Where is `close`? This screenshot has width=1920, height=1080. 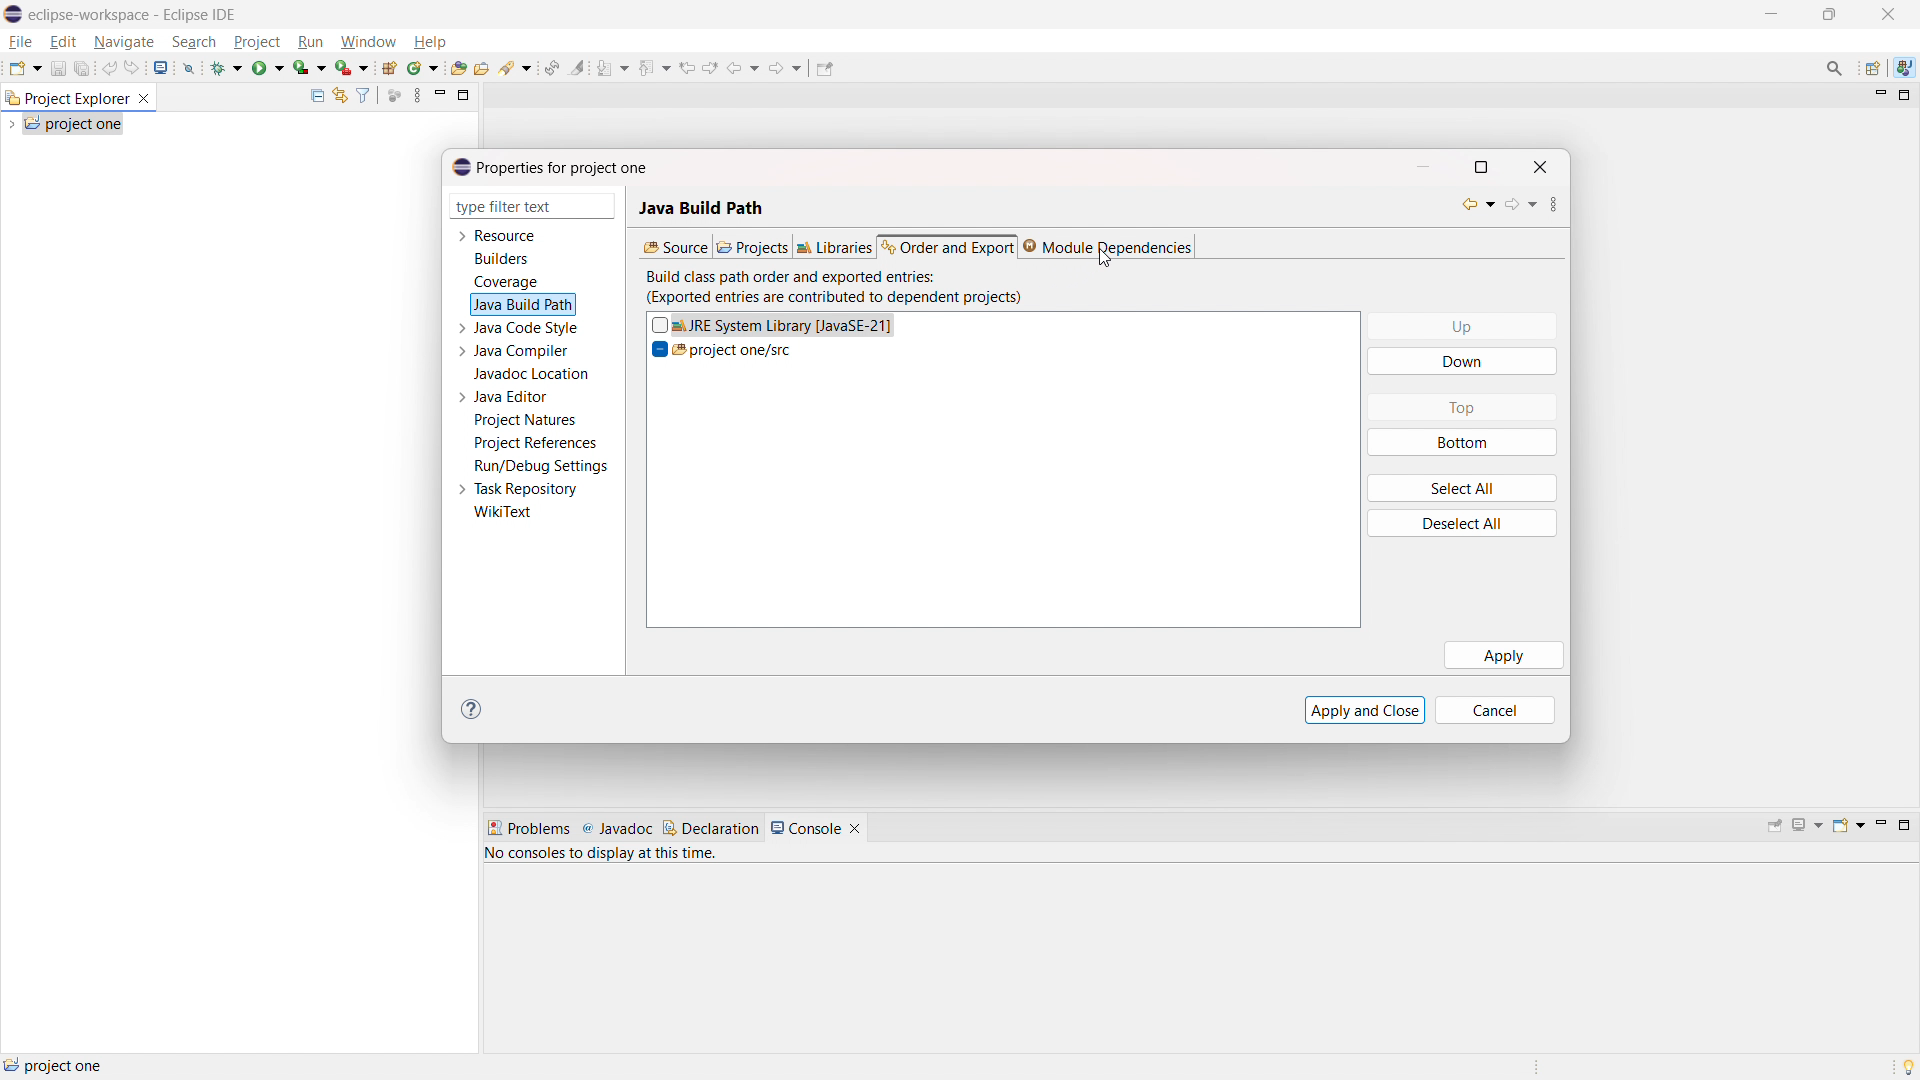 close is located at coordinates (1542, 165).